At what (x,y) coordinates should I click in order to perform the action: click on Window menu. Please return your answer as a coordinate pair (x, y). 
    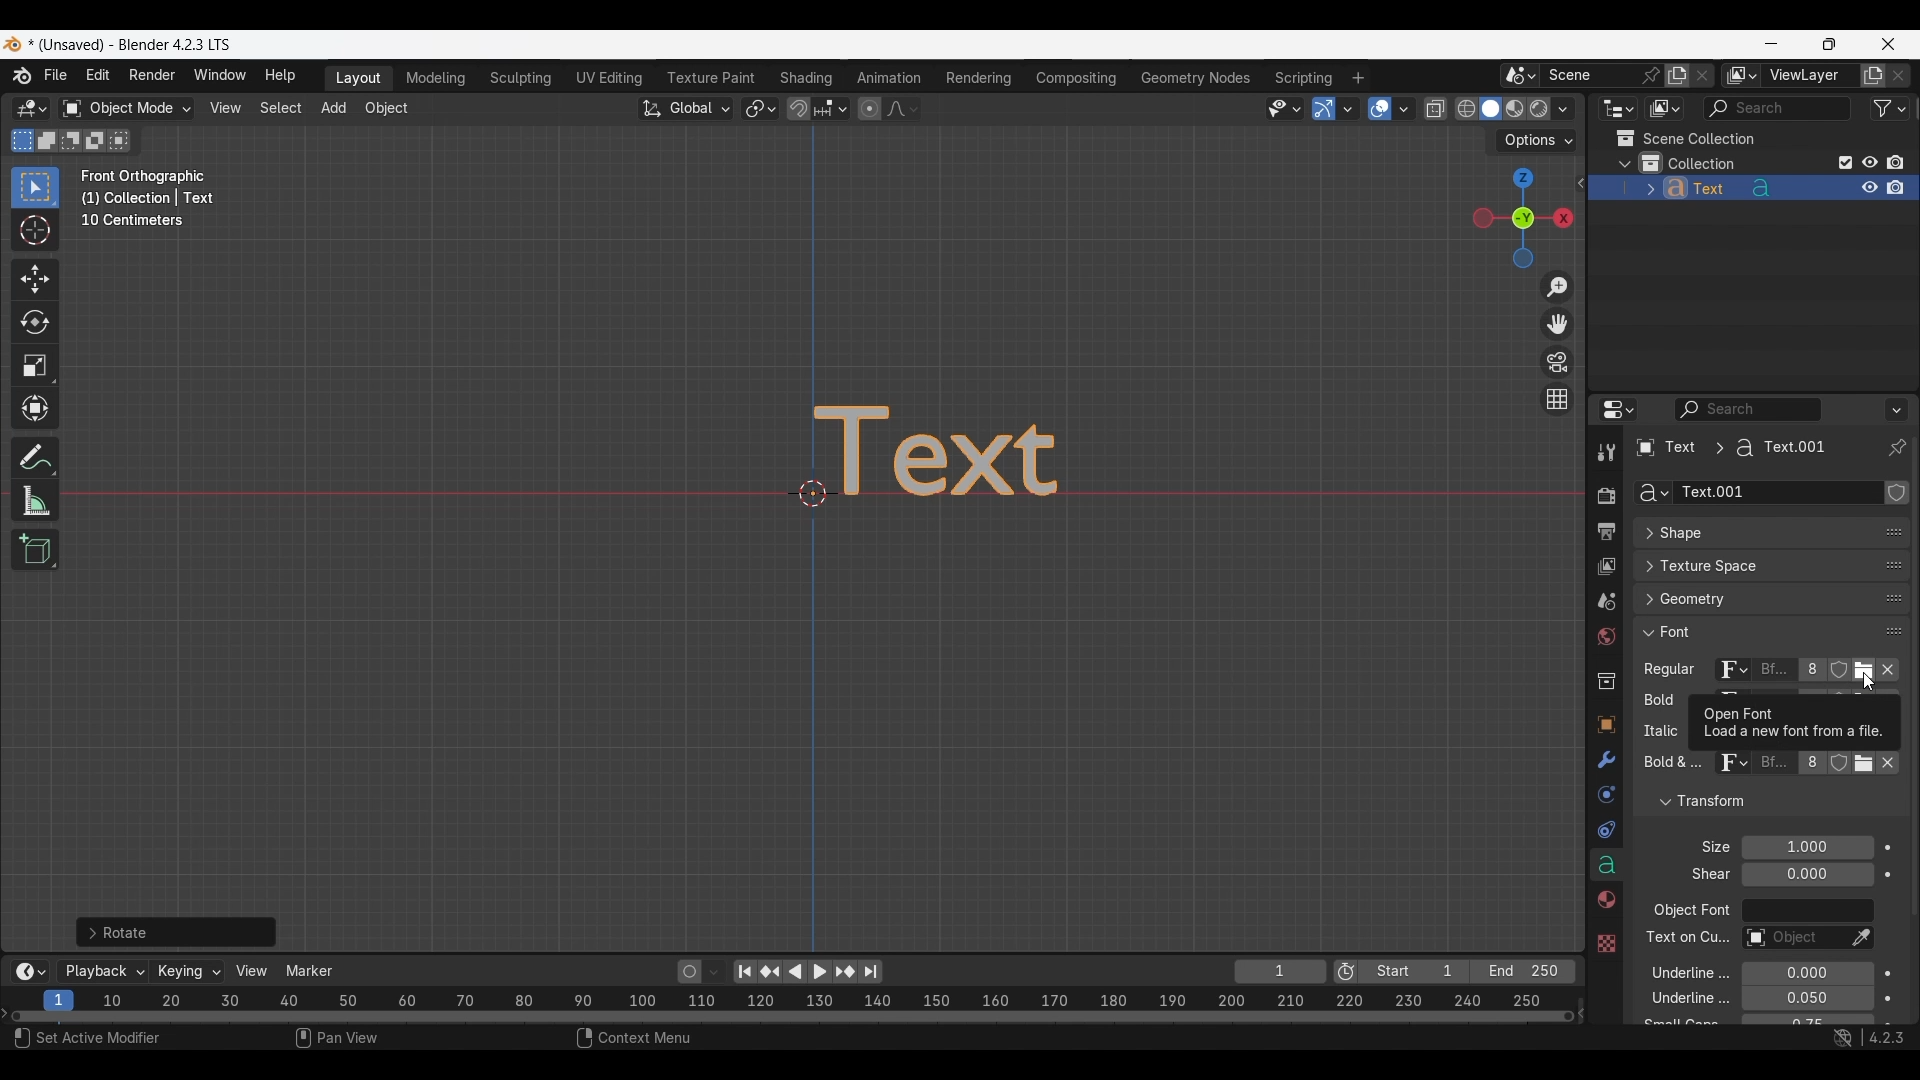
    Looking at the image, I should click on (220, 76).